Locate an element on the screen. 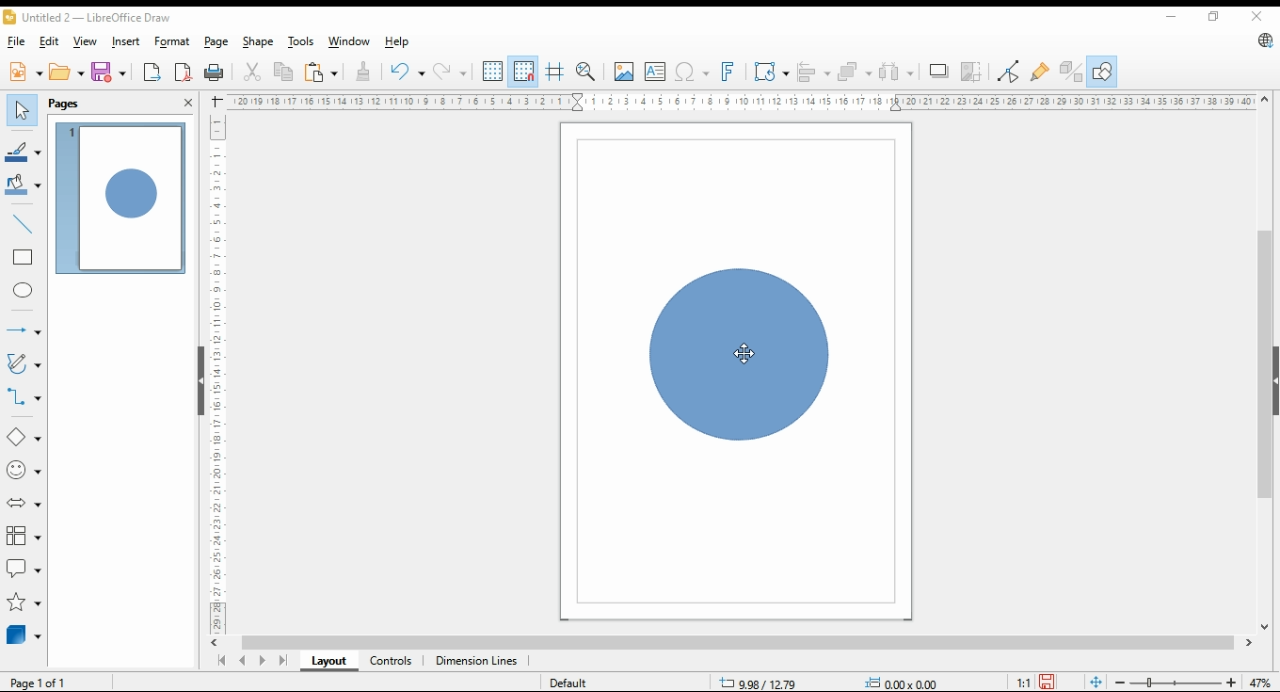 This screenshot has height=692, width=1280. shape is located at coordinates (742, 355).